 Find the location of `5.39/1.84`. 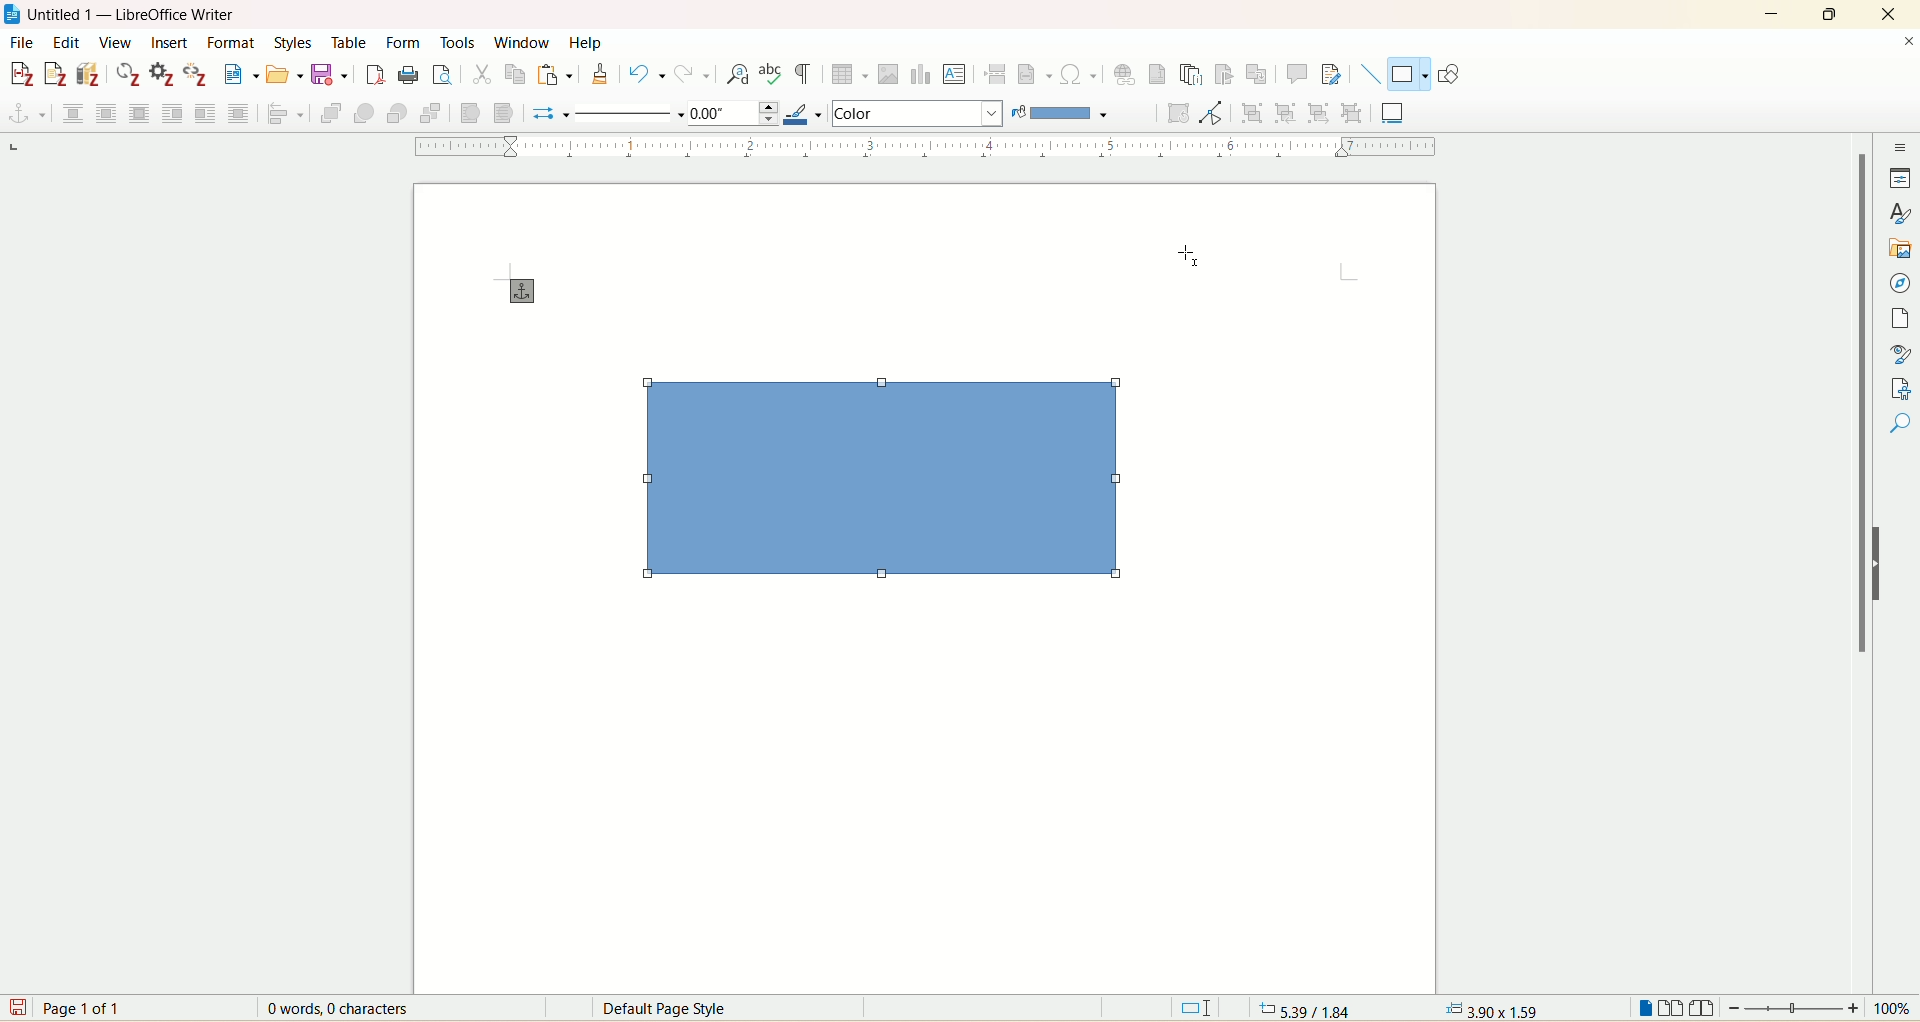

5.39/1.84 is located at coordinates (1303, 1008).